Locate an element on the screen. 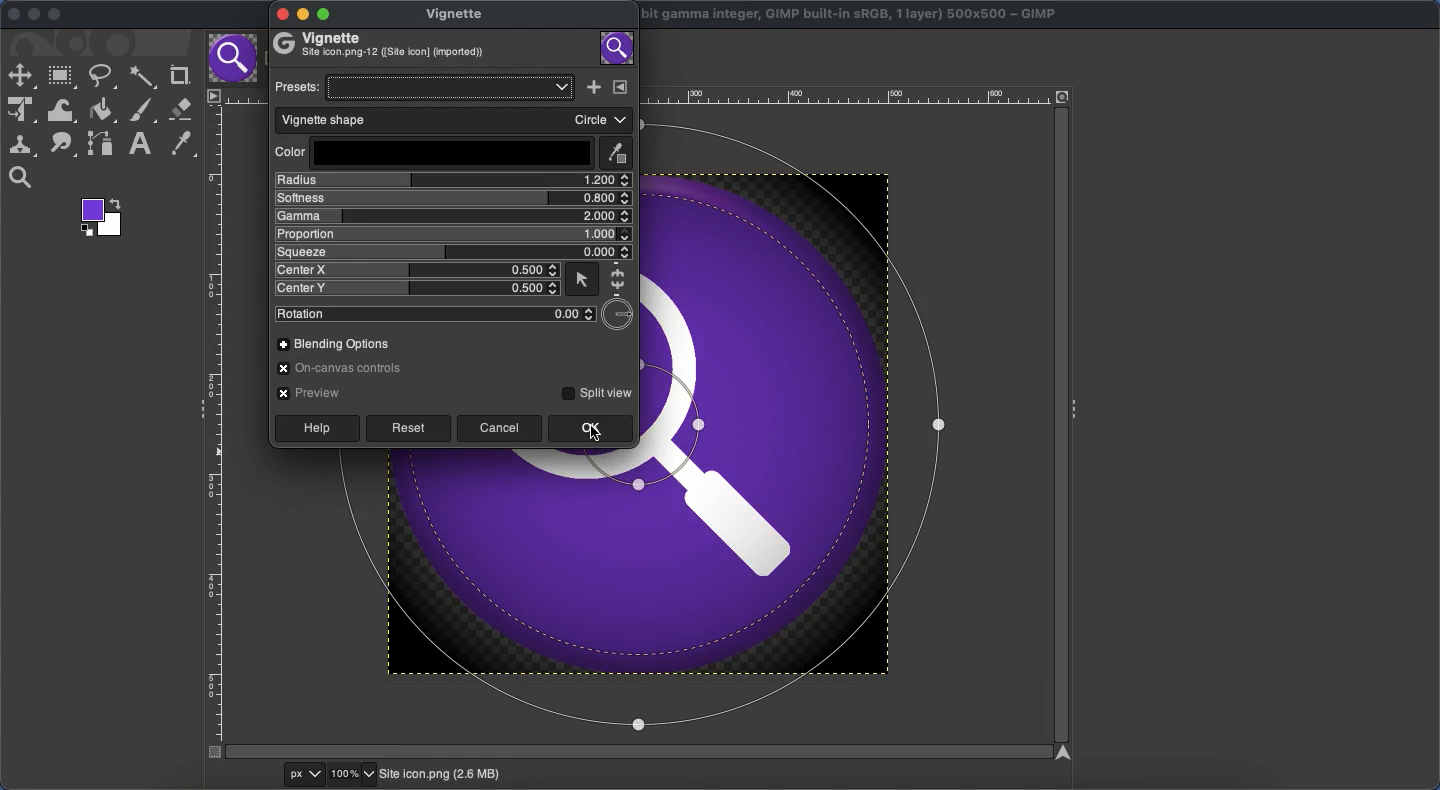  Collapse is located at coordinates (196, 407).